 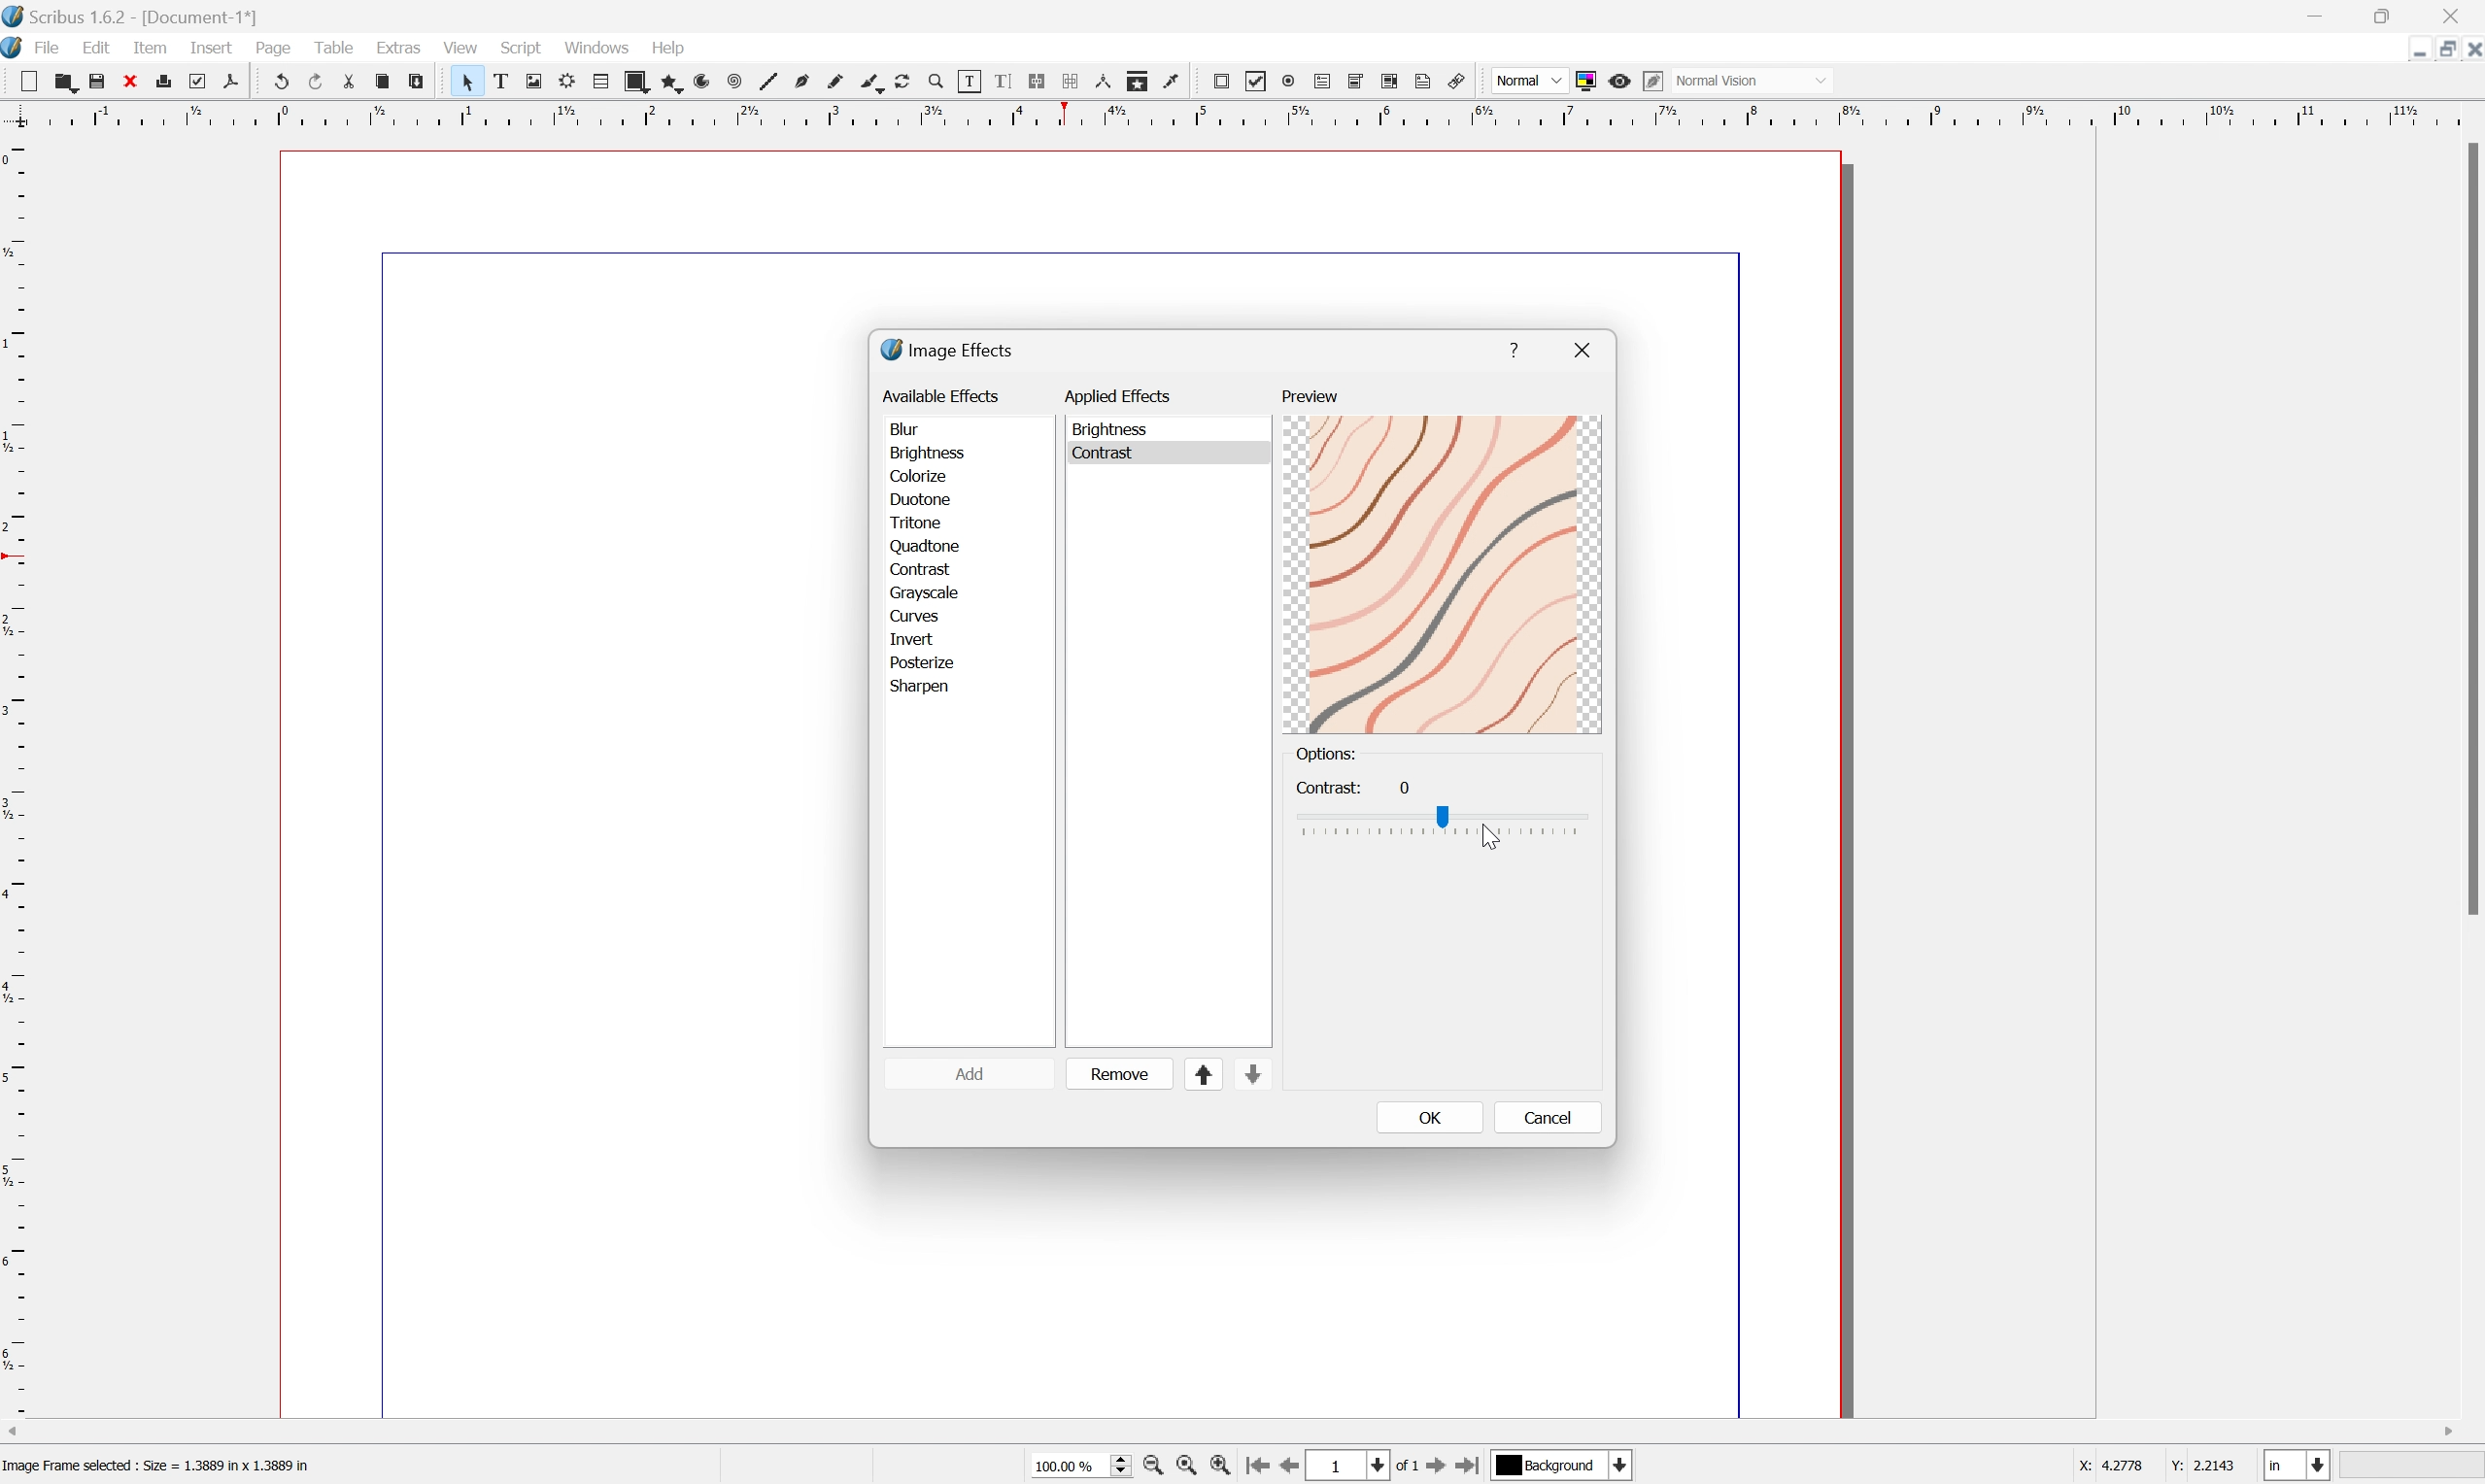 I want to click on preview, so click(x=1311, y=399).